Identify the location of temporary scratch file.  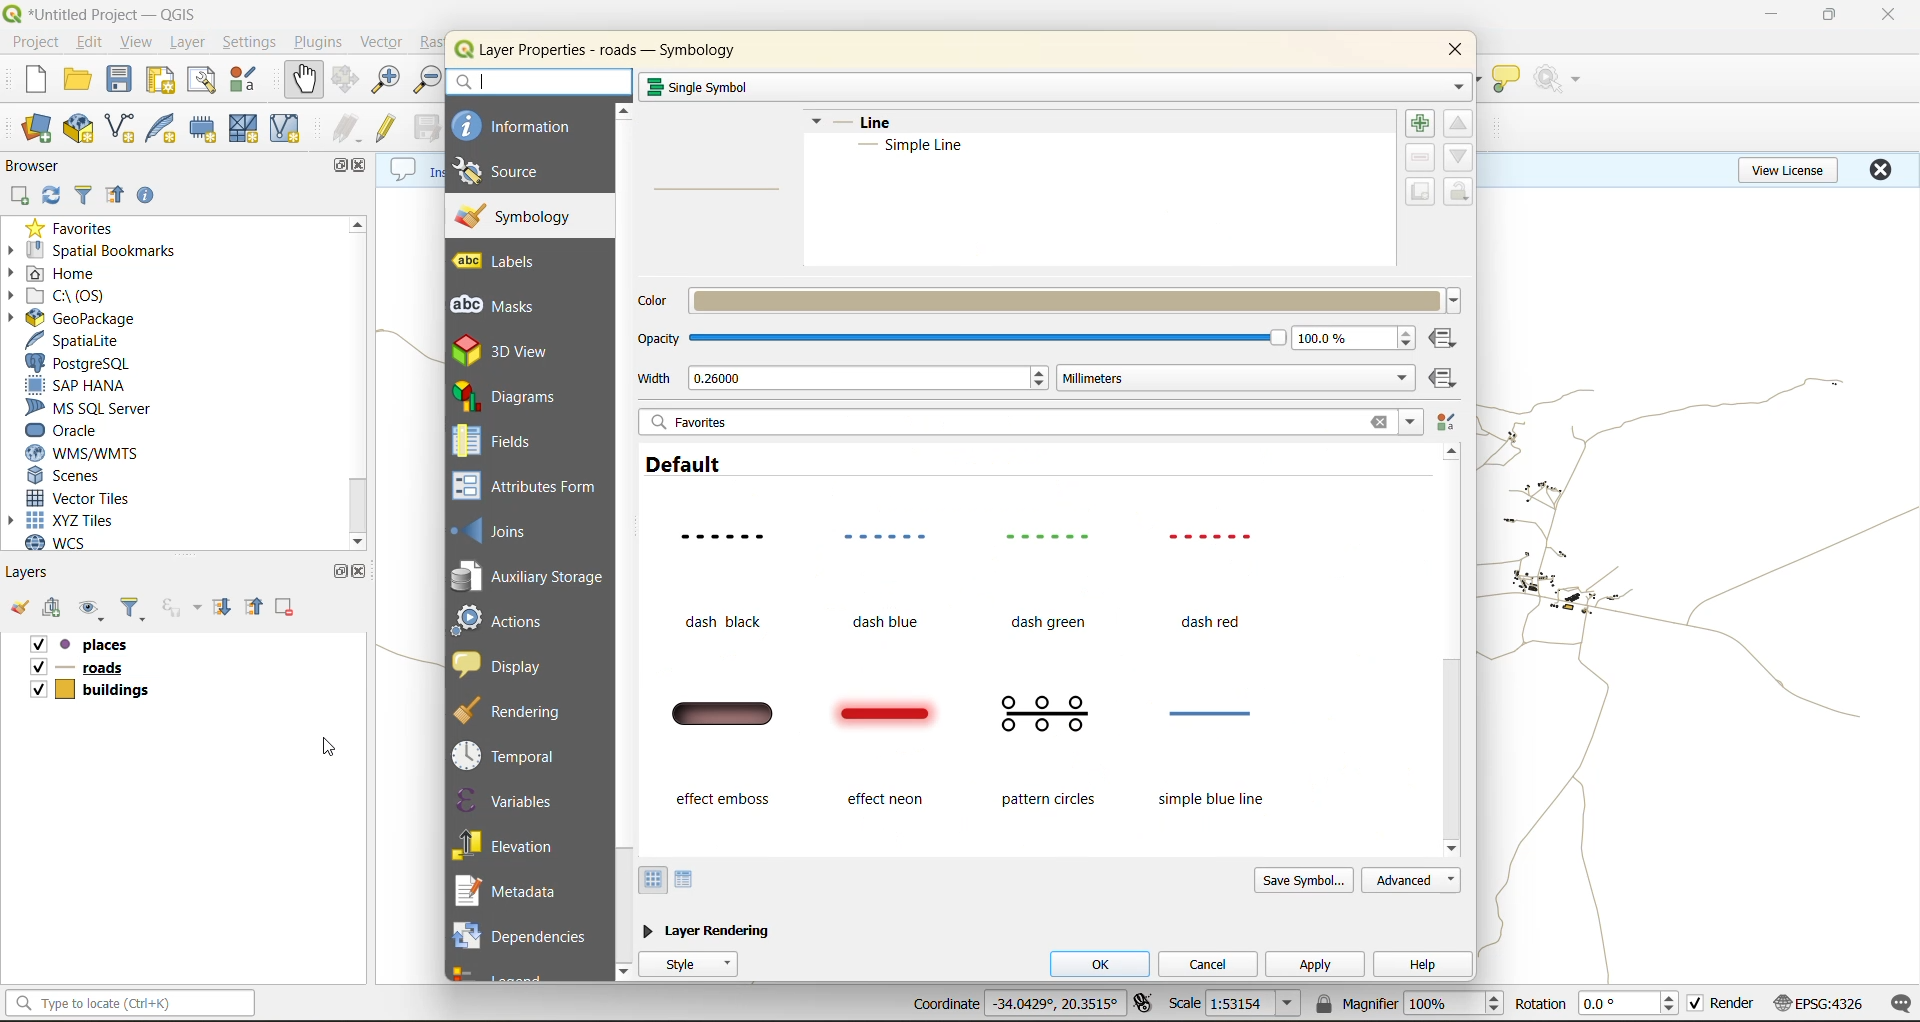
(204, 130).